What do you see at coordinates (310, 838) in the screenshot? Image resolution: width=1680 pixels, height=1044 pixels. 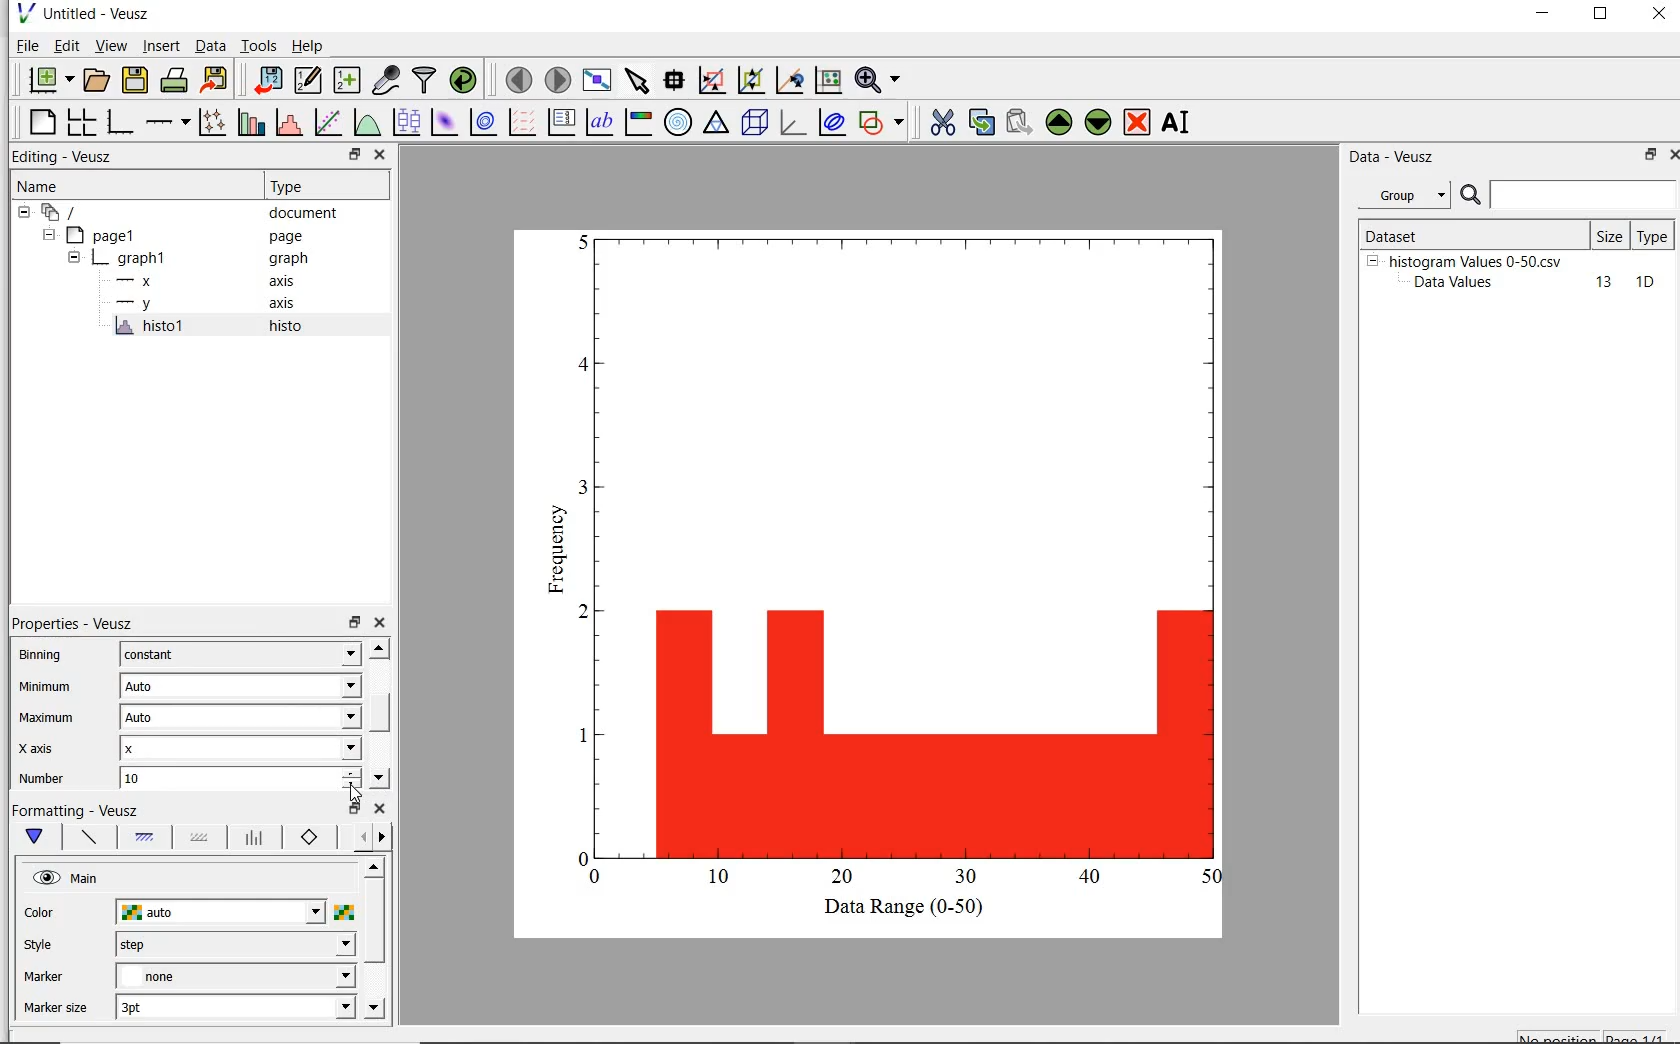 I see `marker border` at bounding box center [310, 838].